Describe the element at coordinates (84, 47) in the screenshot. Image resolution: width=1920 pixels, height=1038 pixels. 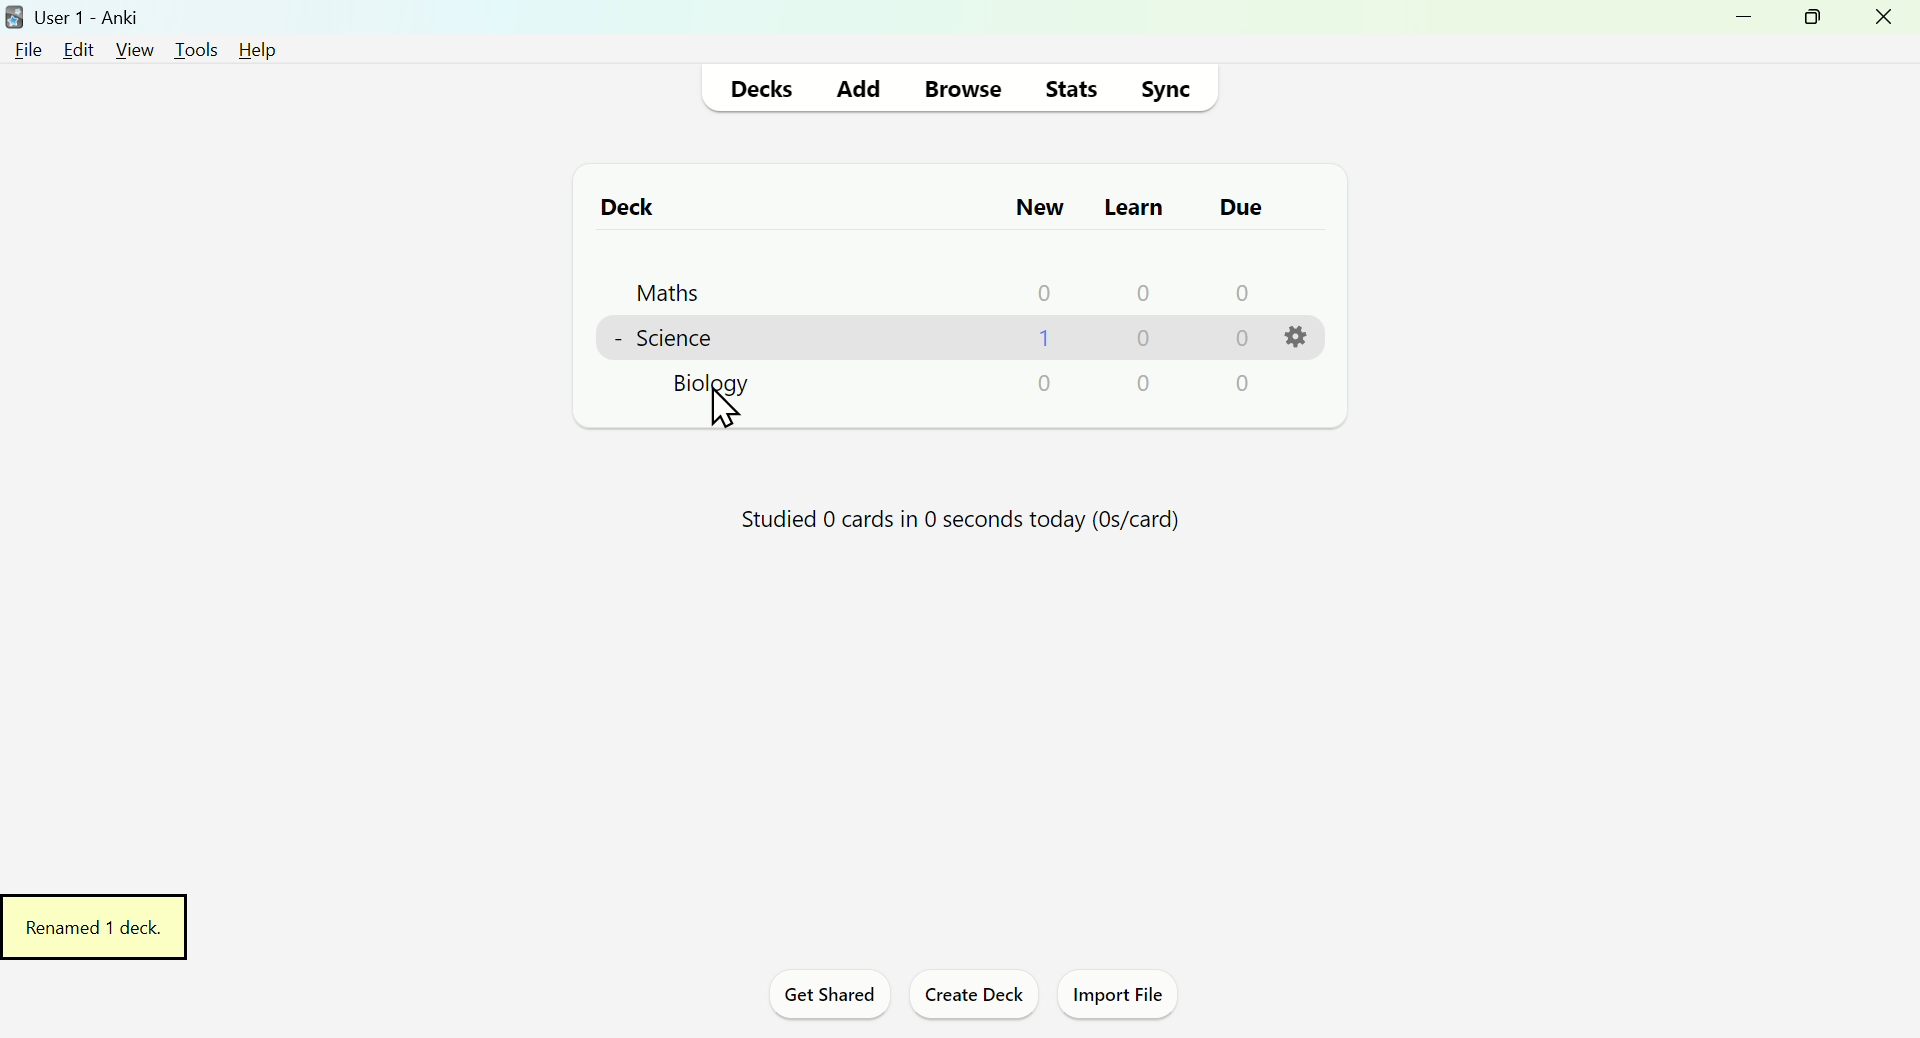
I see `Edit` at that location.